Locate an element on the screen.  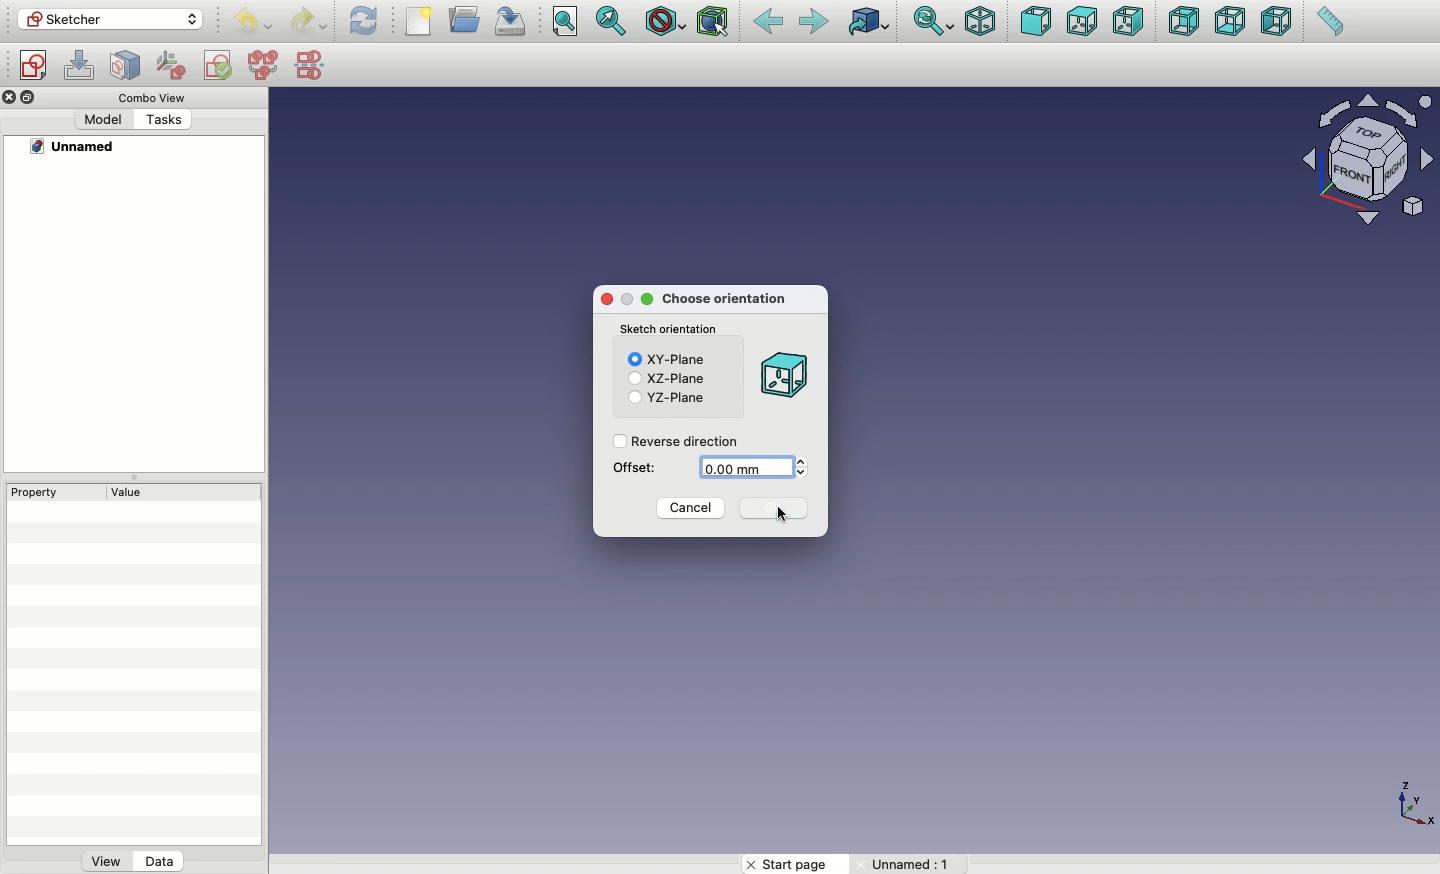
 is located at coordinates (1409, 802).